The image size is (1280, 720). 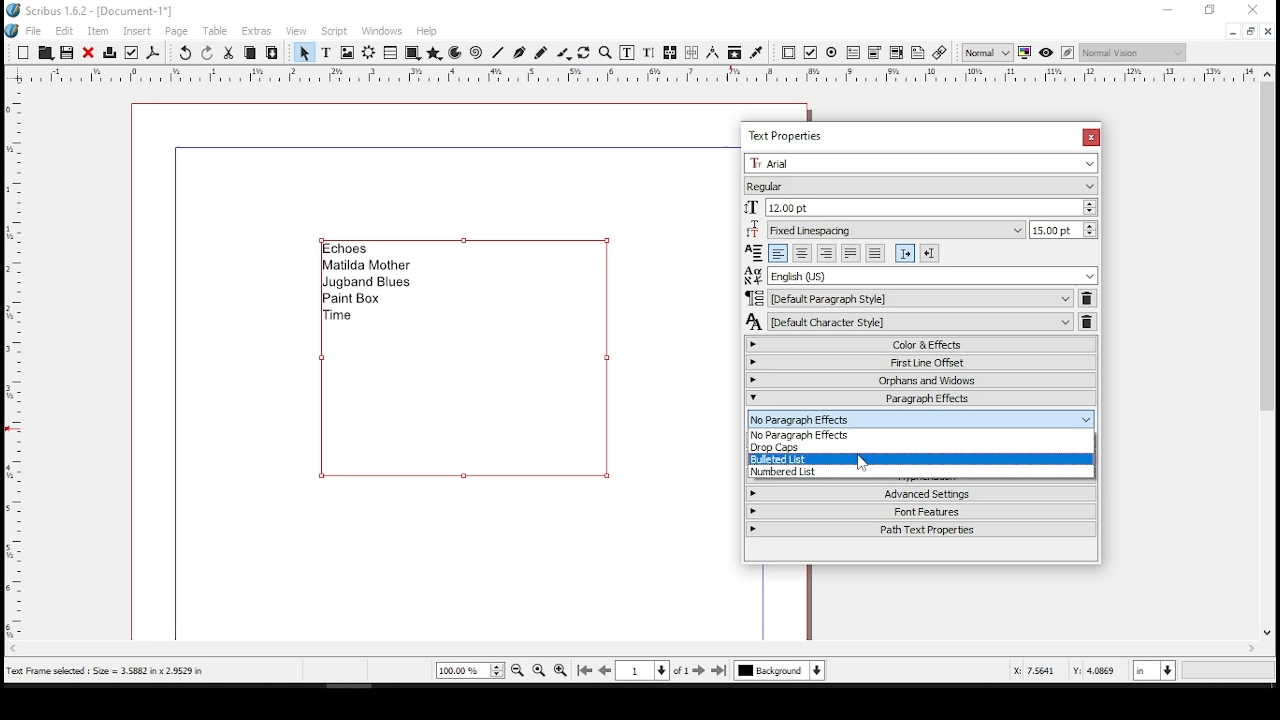 I want to click on font, so click(x=920, y=166).